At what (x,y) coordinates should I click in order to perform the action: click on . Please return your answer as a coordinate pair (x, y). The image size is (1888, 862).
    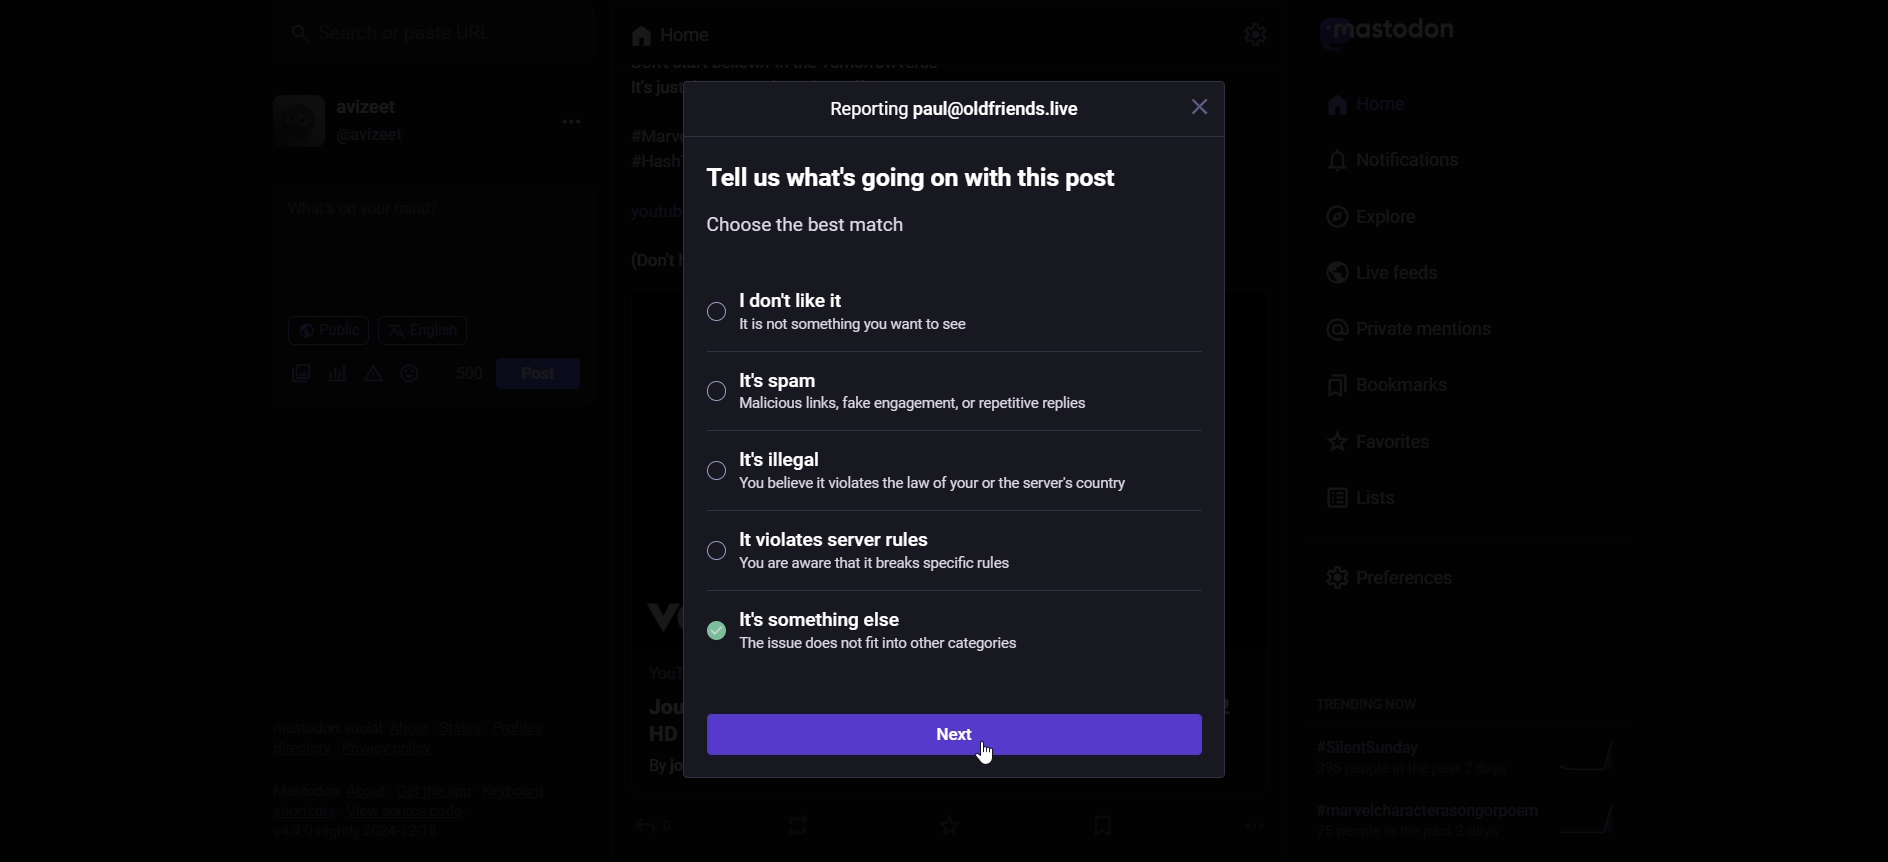
    Looking at the image, I should click on (1256, 37).